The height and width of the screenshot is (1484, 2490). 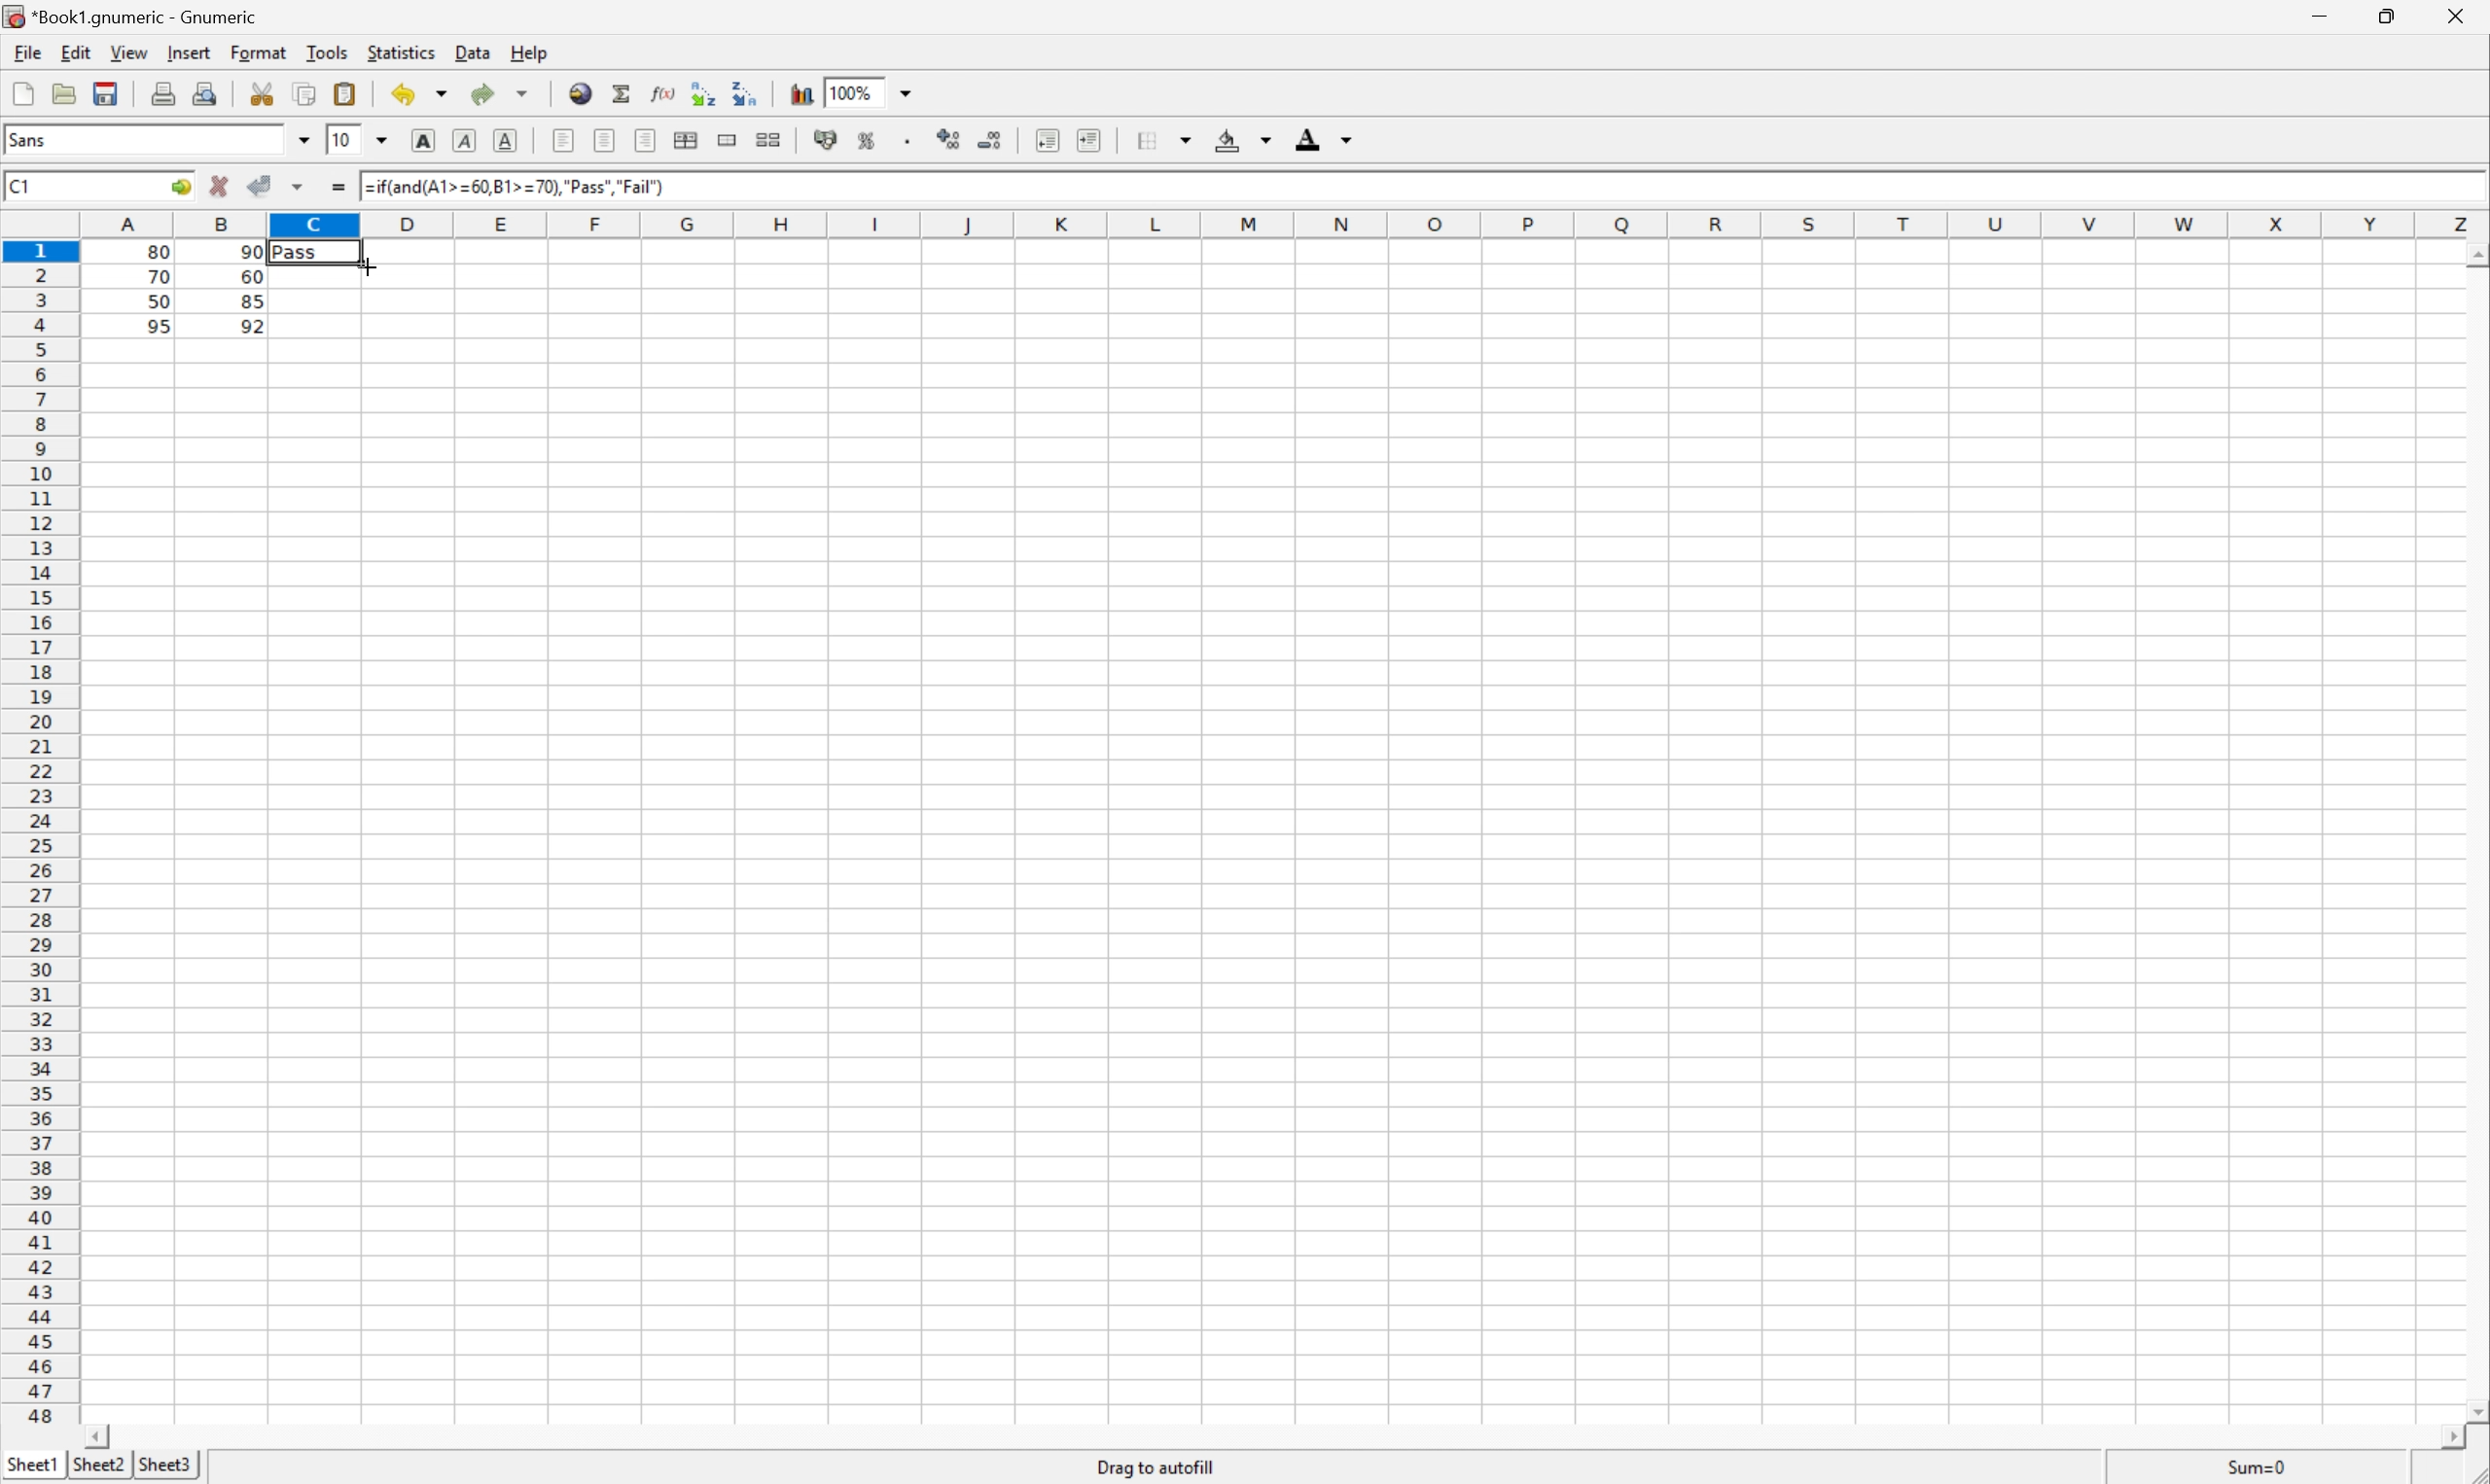 What do you see at coordinates (2255, 1467) in the screenshot?
I see `Sum=80` at bounding box center [2255, 1467].